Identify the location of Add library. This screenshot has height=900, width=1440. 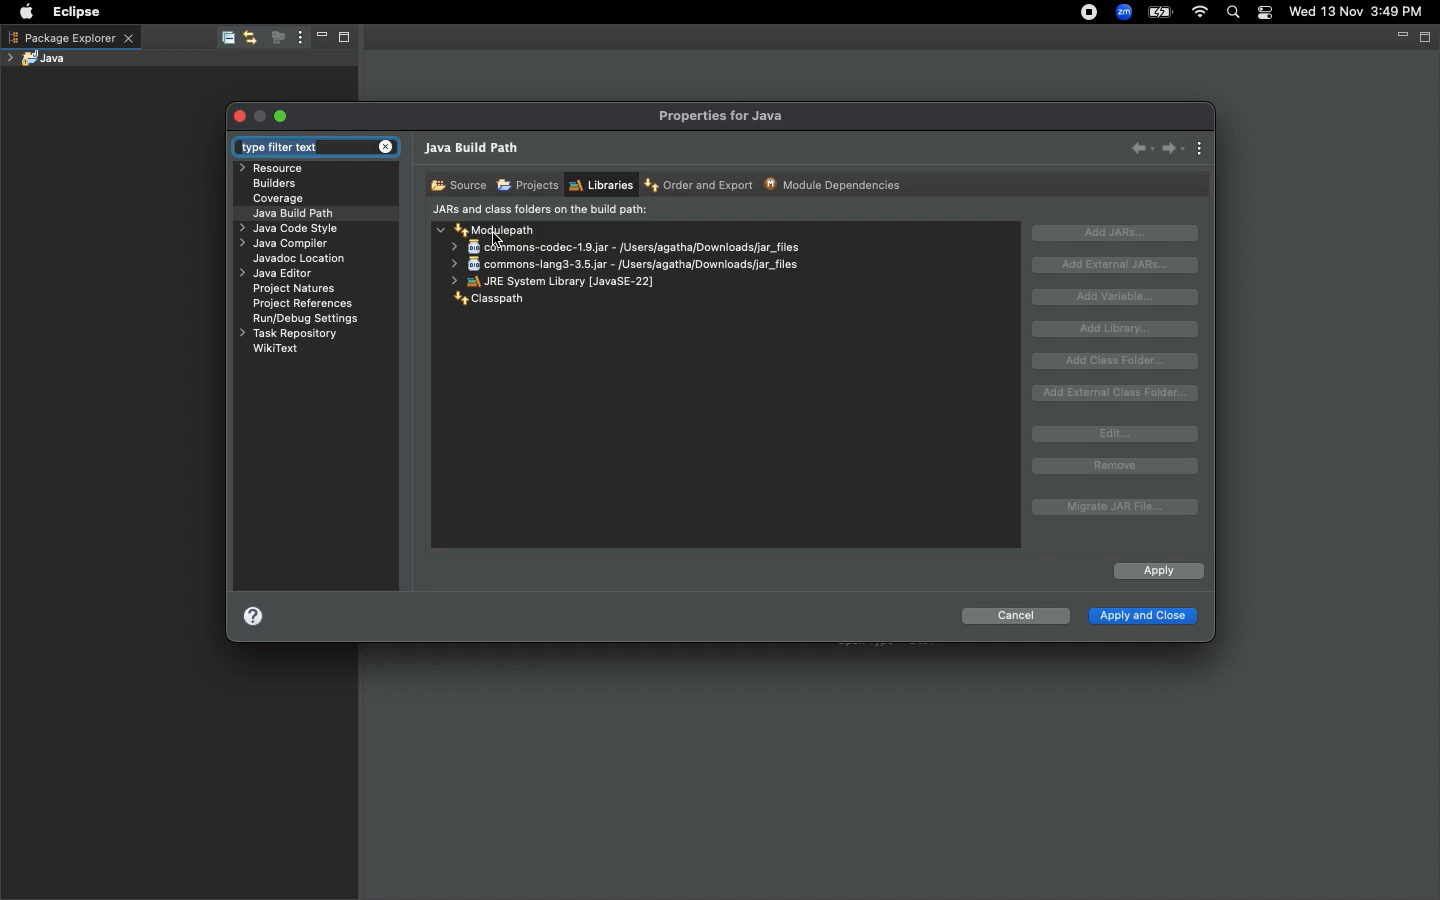
(1118, 329).